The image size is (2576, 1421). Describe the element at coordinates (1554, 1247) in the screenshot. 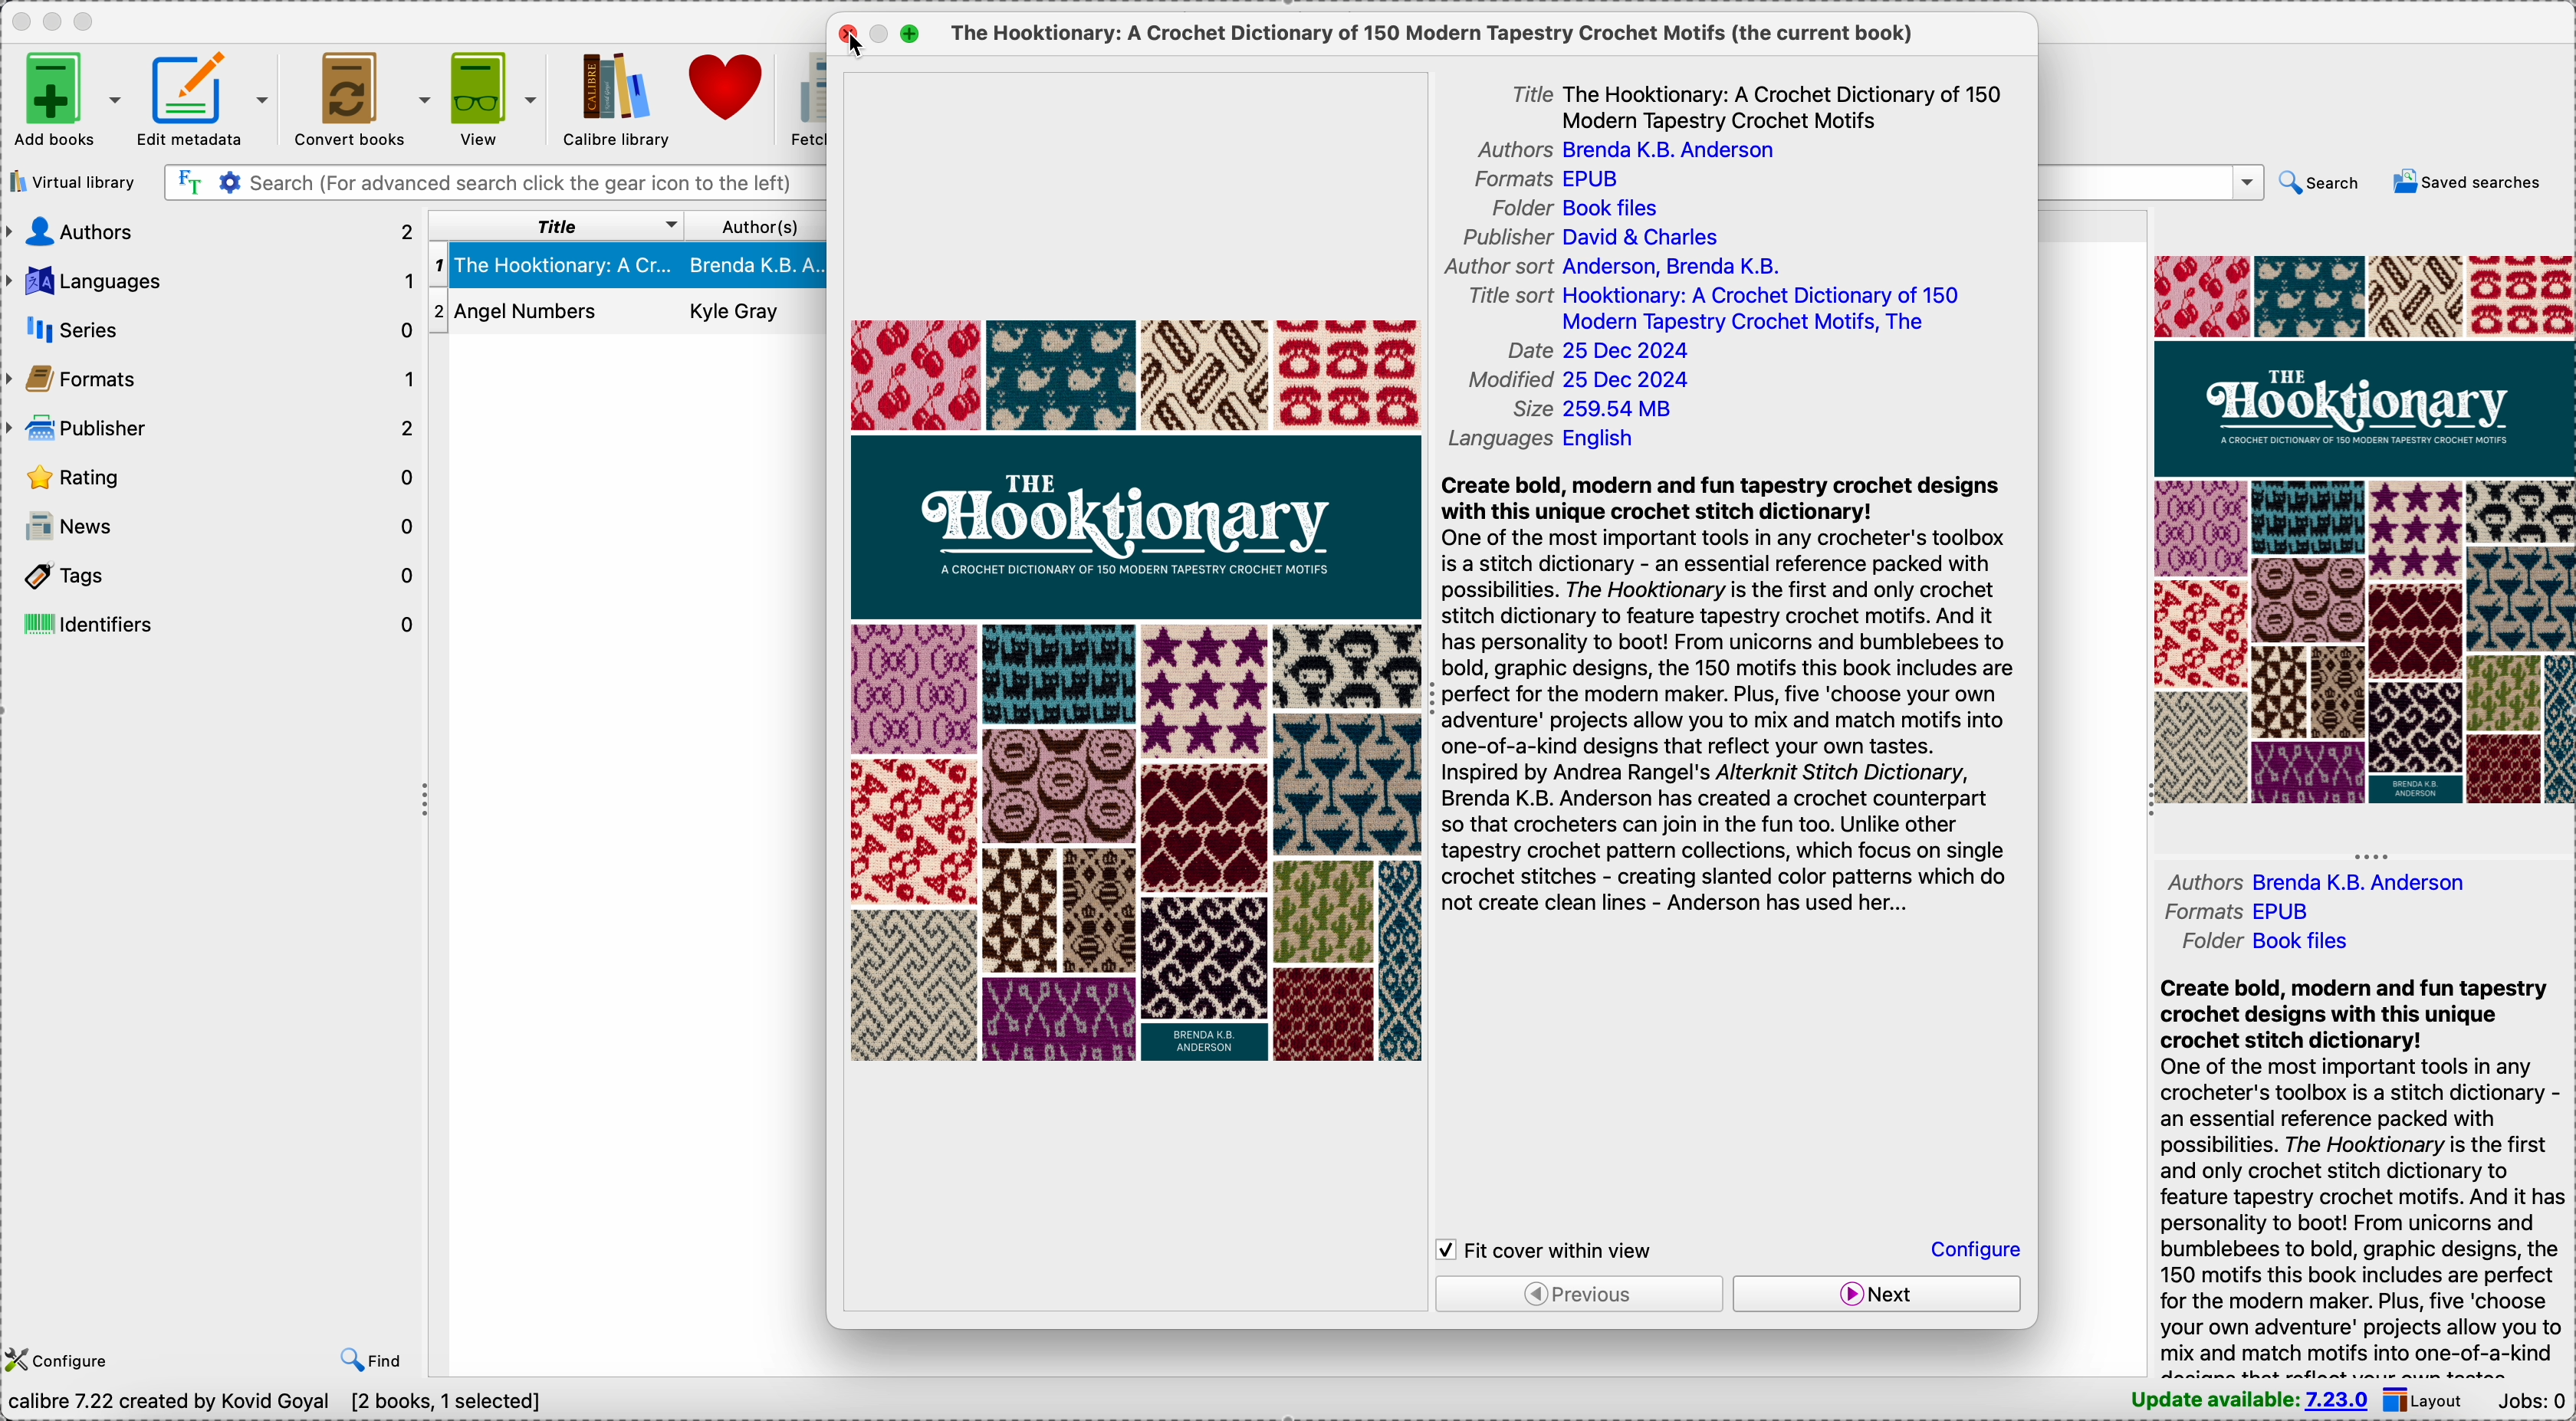

I see `fit cover within view` at that location.